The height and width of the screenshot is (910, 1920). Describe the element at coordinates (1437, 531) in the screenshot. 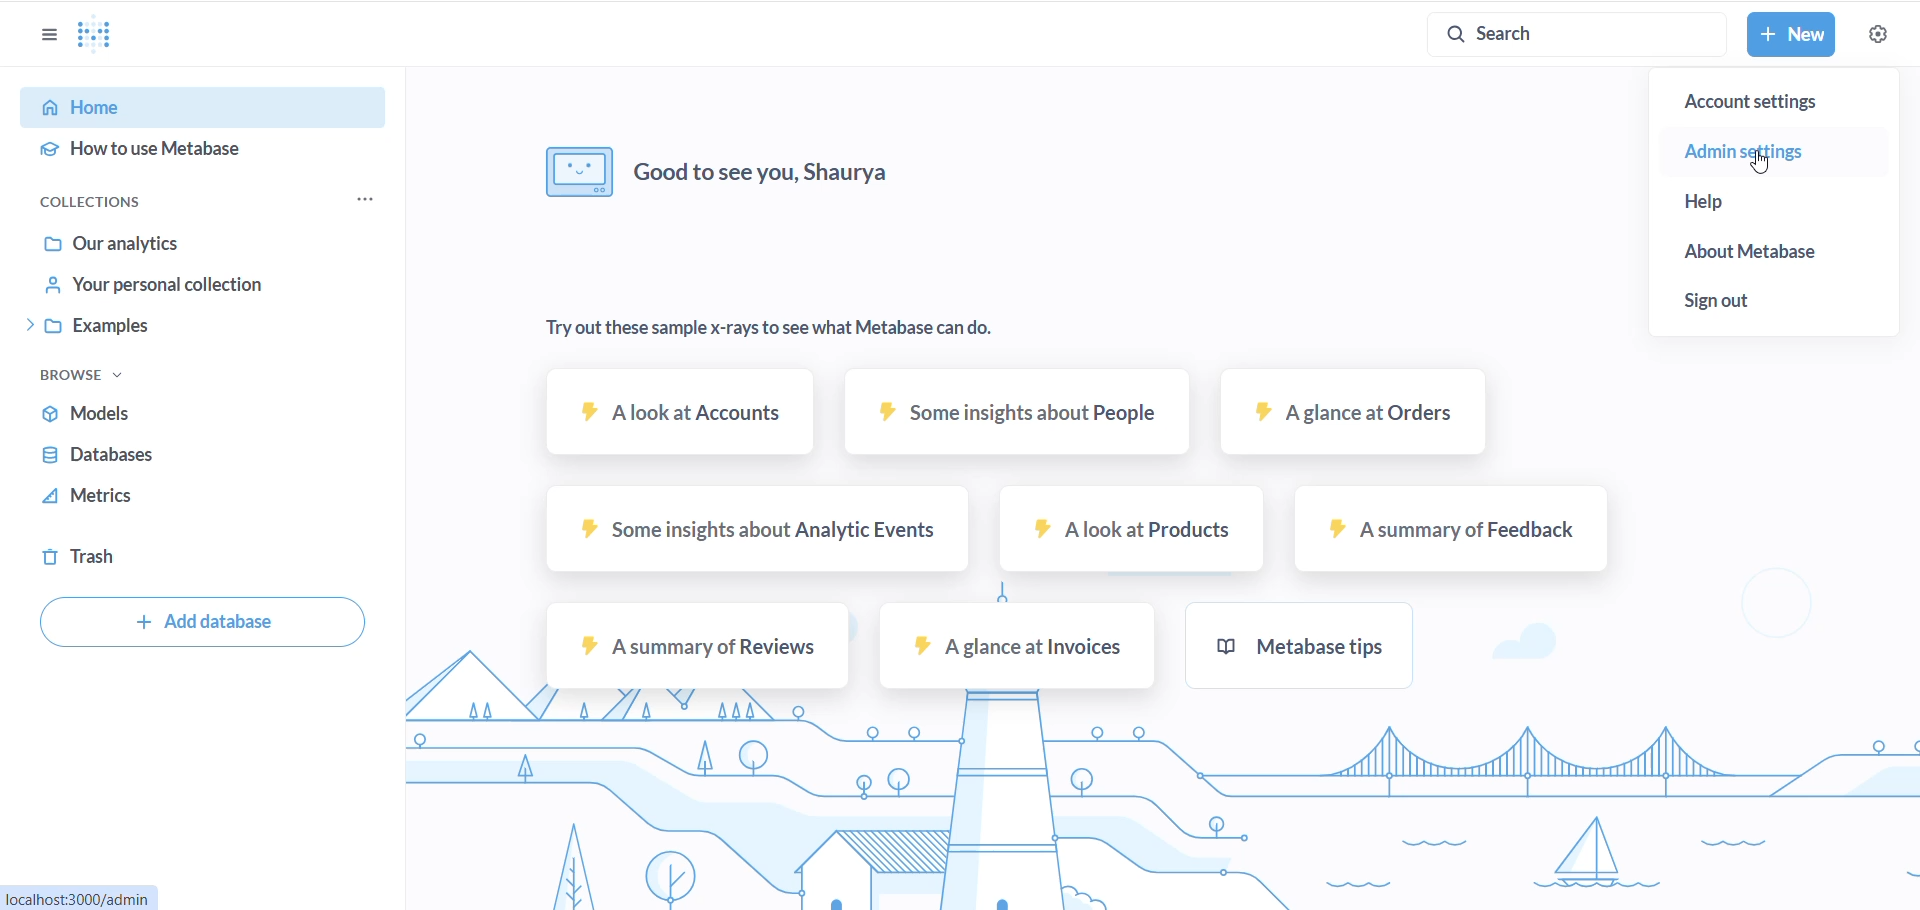

I see `A summary of feedback sample` at that location.